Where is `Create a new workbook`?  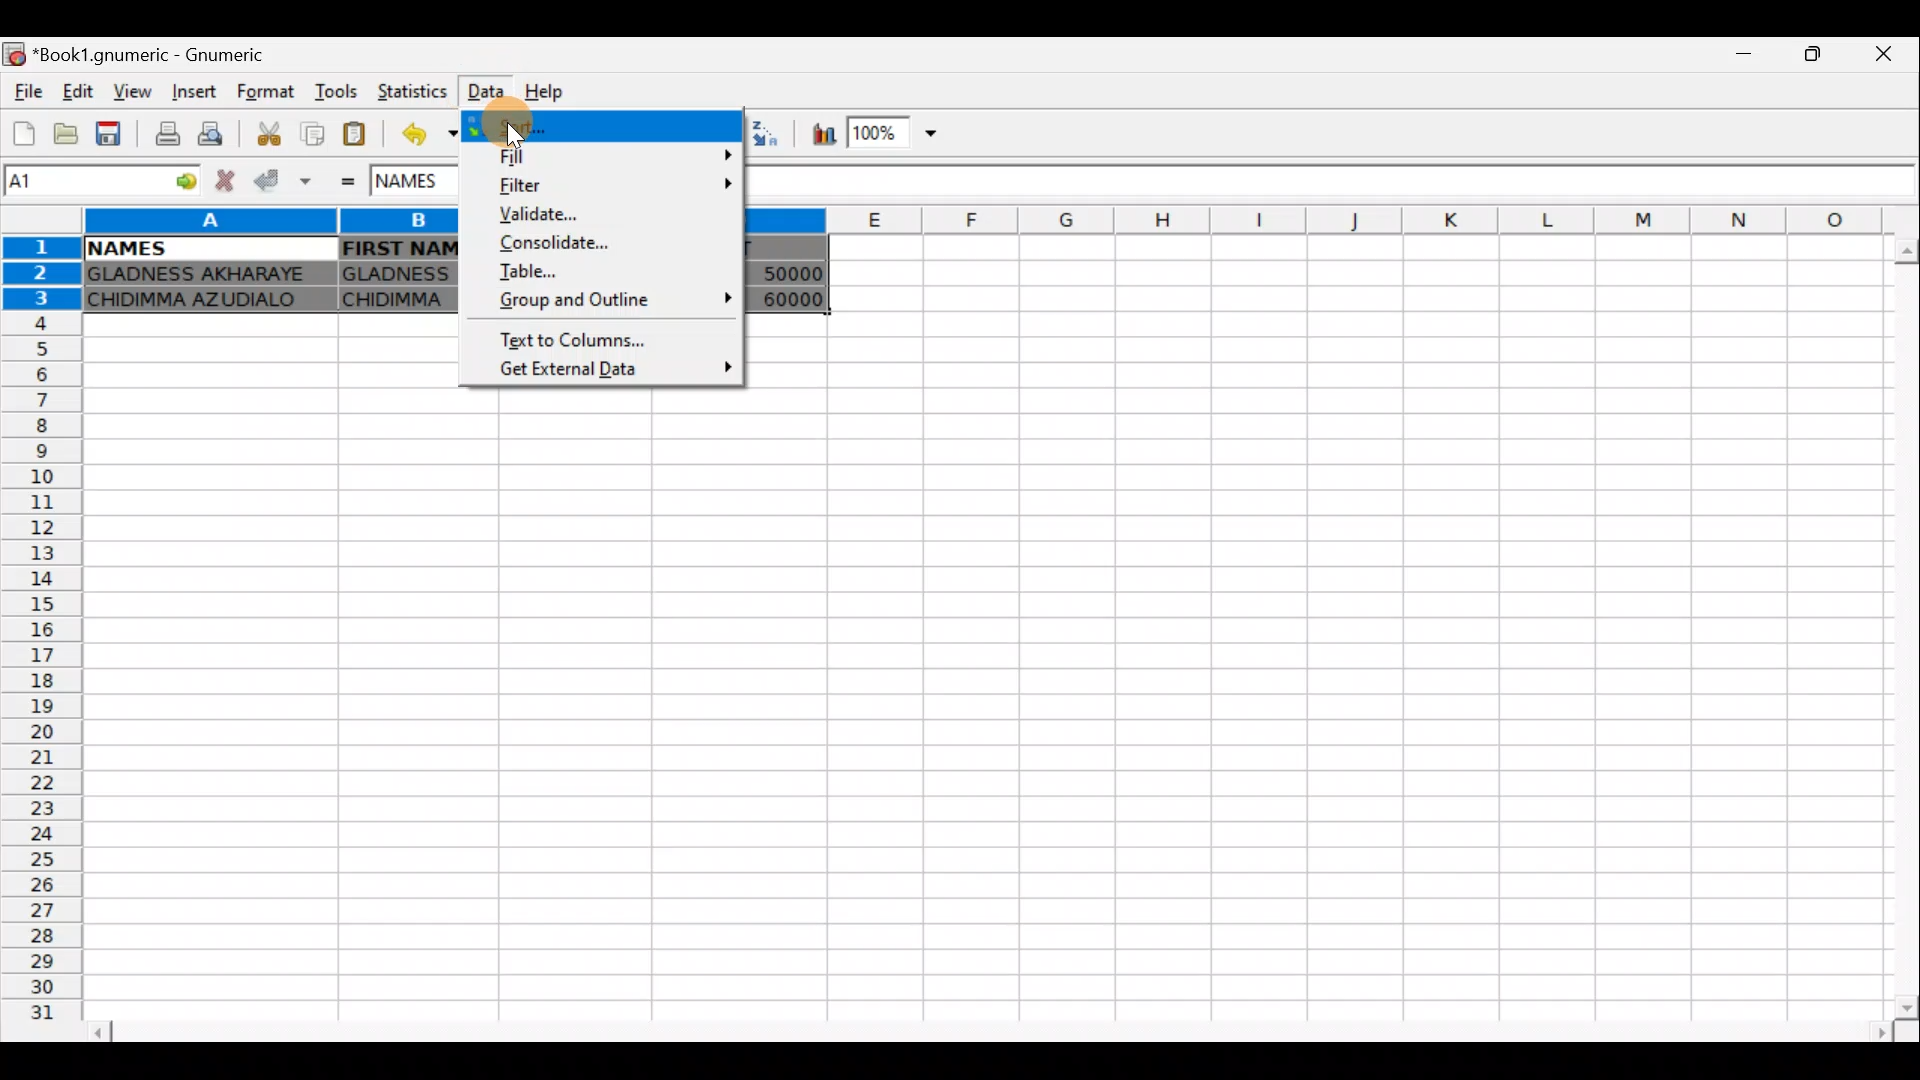
Create a new workbook is located at coordinates (25, 133).